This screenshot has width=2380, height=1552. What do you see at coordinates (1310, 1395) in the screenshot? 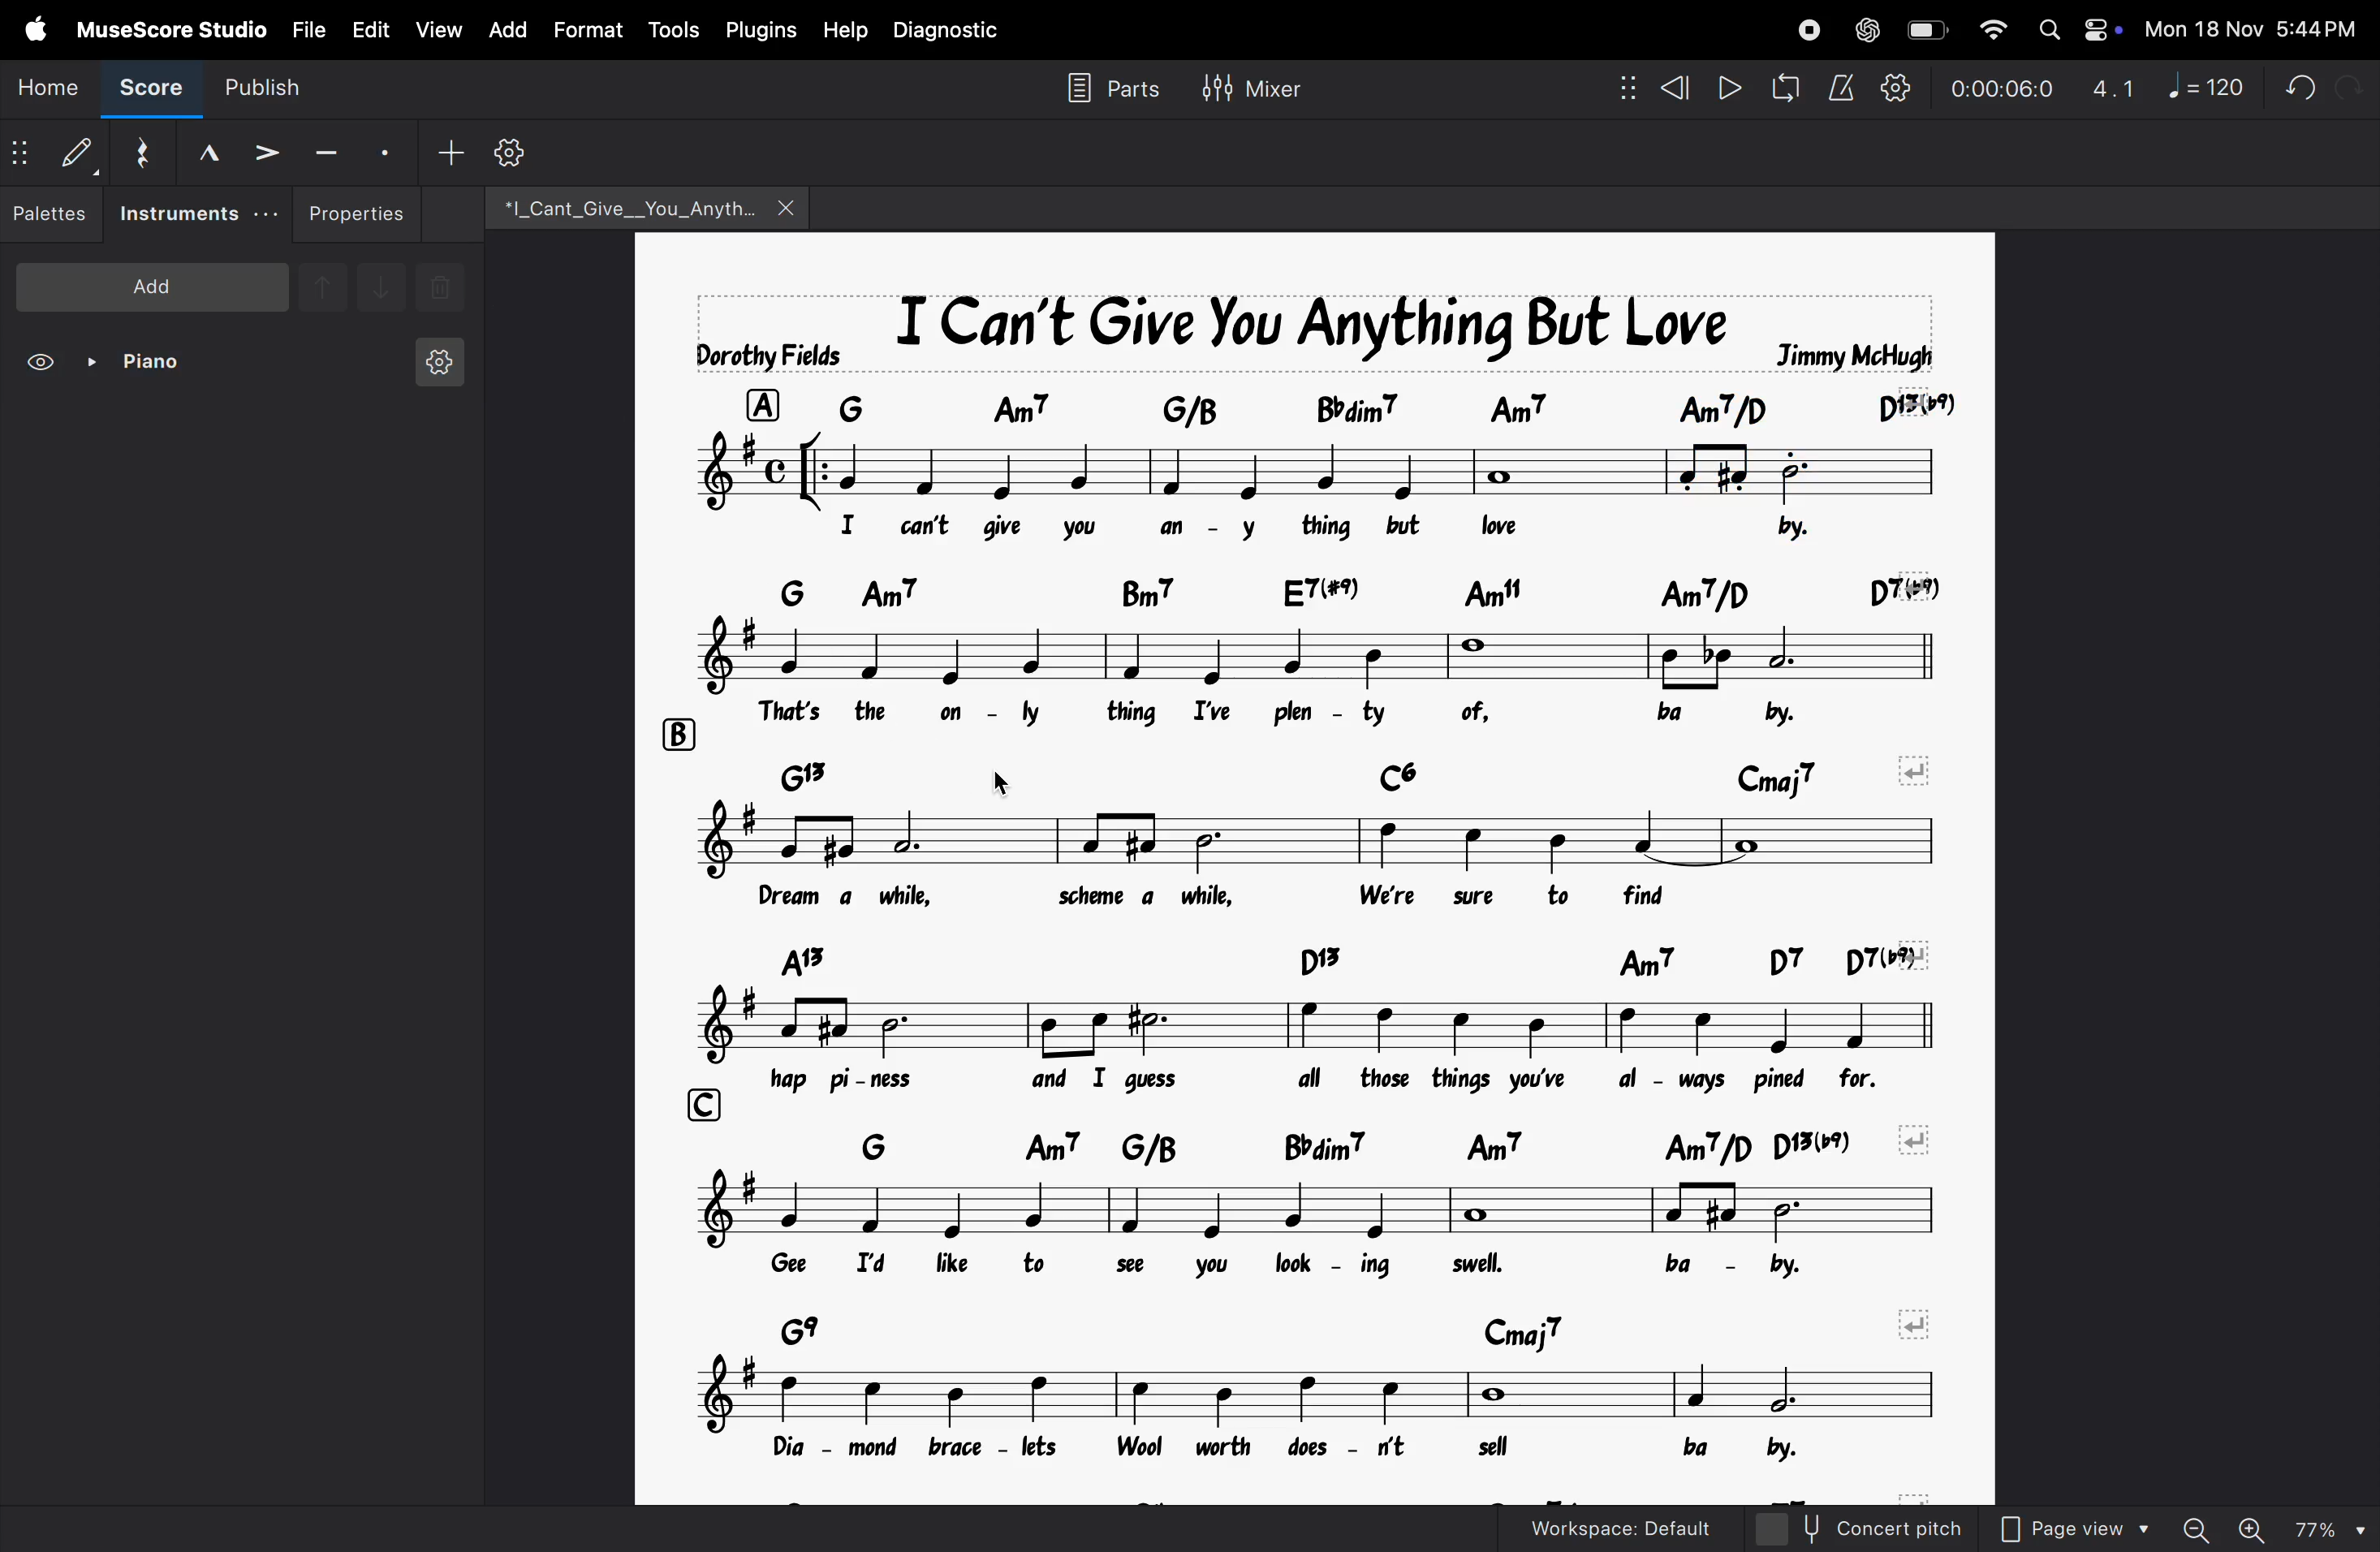
I see `notes` at bounding box center [1310, 1395].